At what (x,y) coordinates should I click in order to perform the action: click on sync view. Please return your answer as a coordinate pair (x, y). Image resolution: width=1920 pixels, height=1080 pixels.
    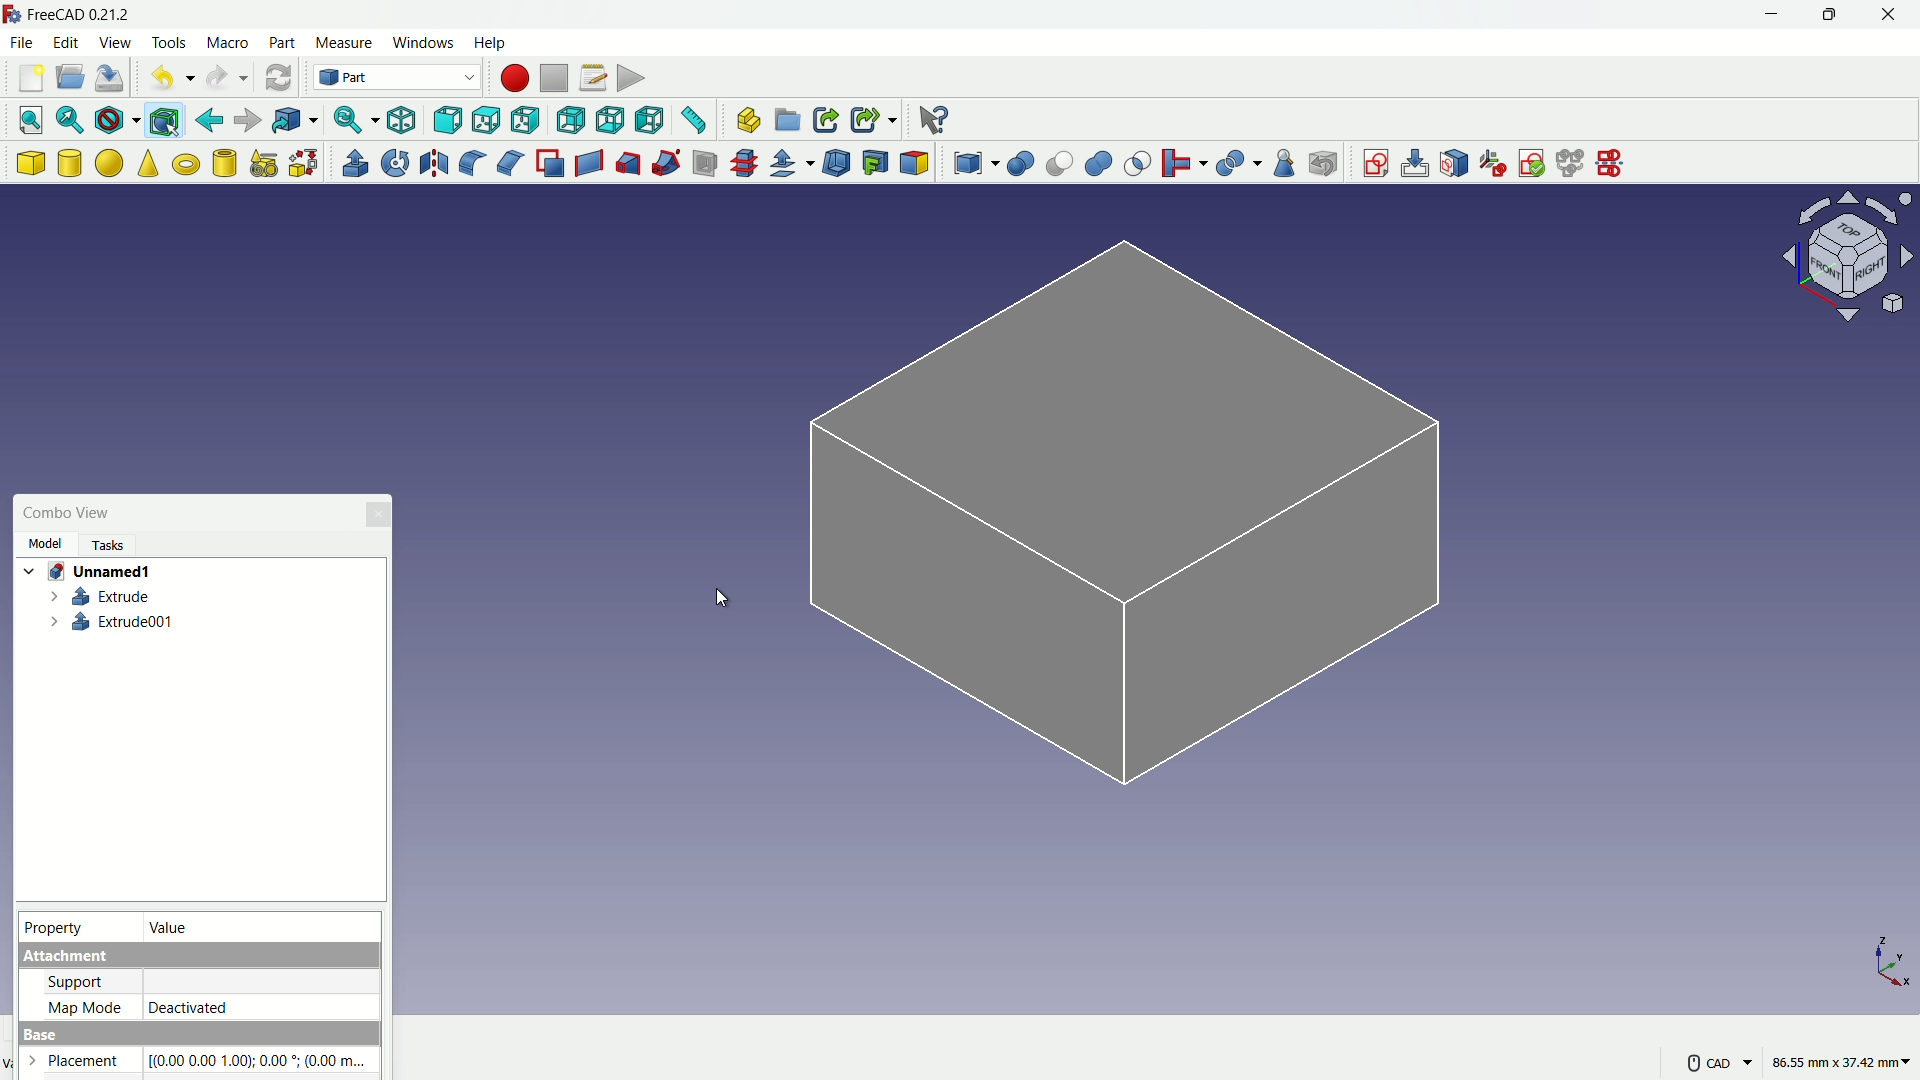
    Looking at the image, I should click on (354, 118).